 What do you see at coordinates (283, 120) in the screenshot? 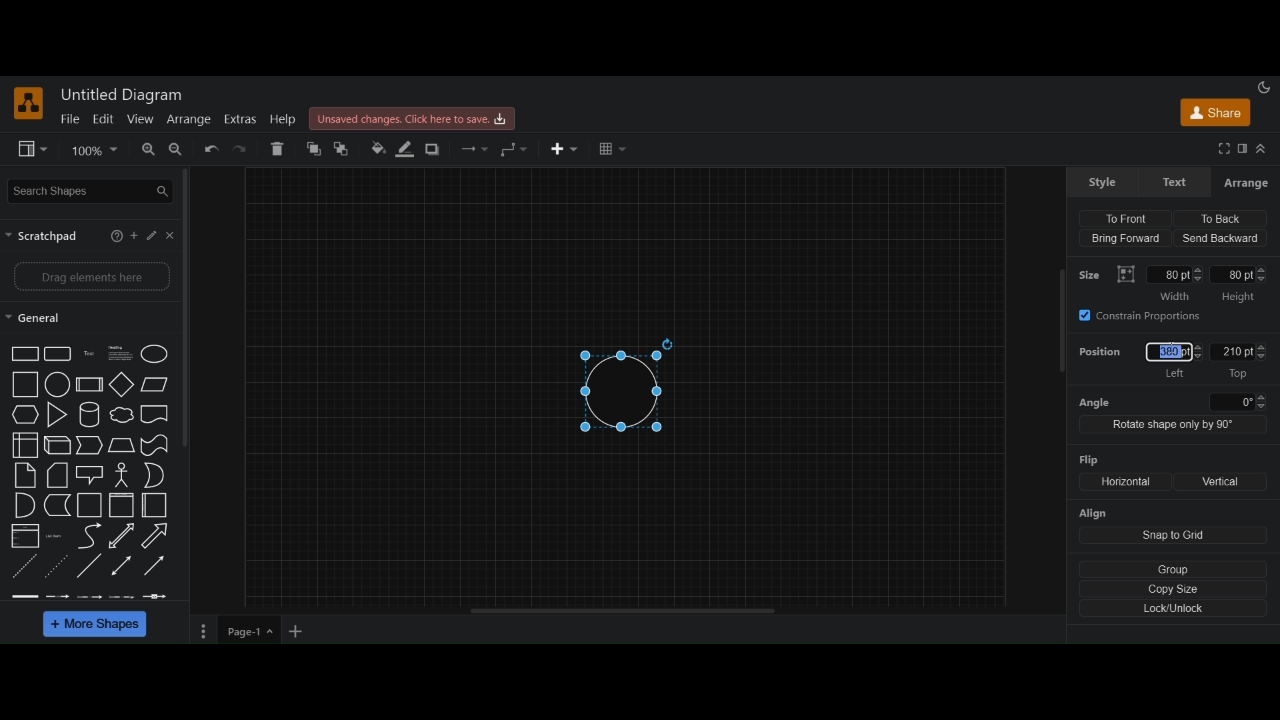
I see `help` at bounding box center [283, 120].